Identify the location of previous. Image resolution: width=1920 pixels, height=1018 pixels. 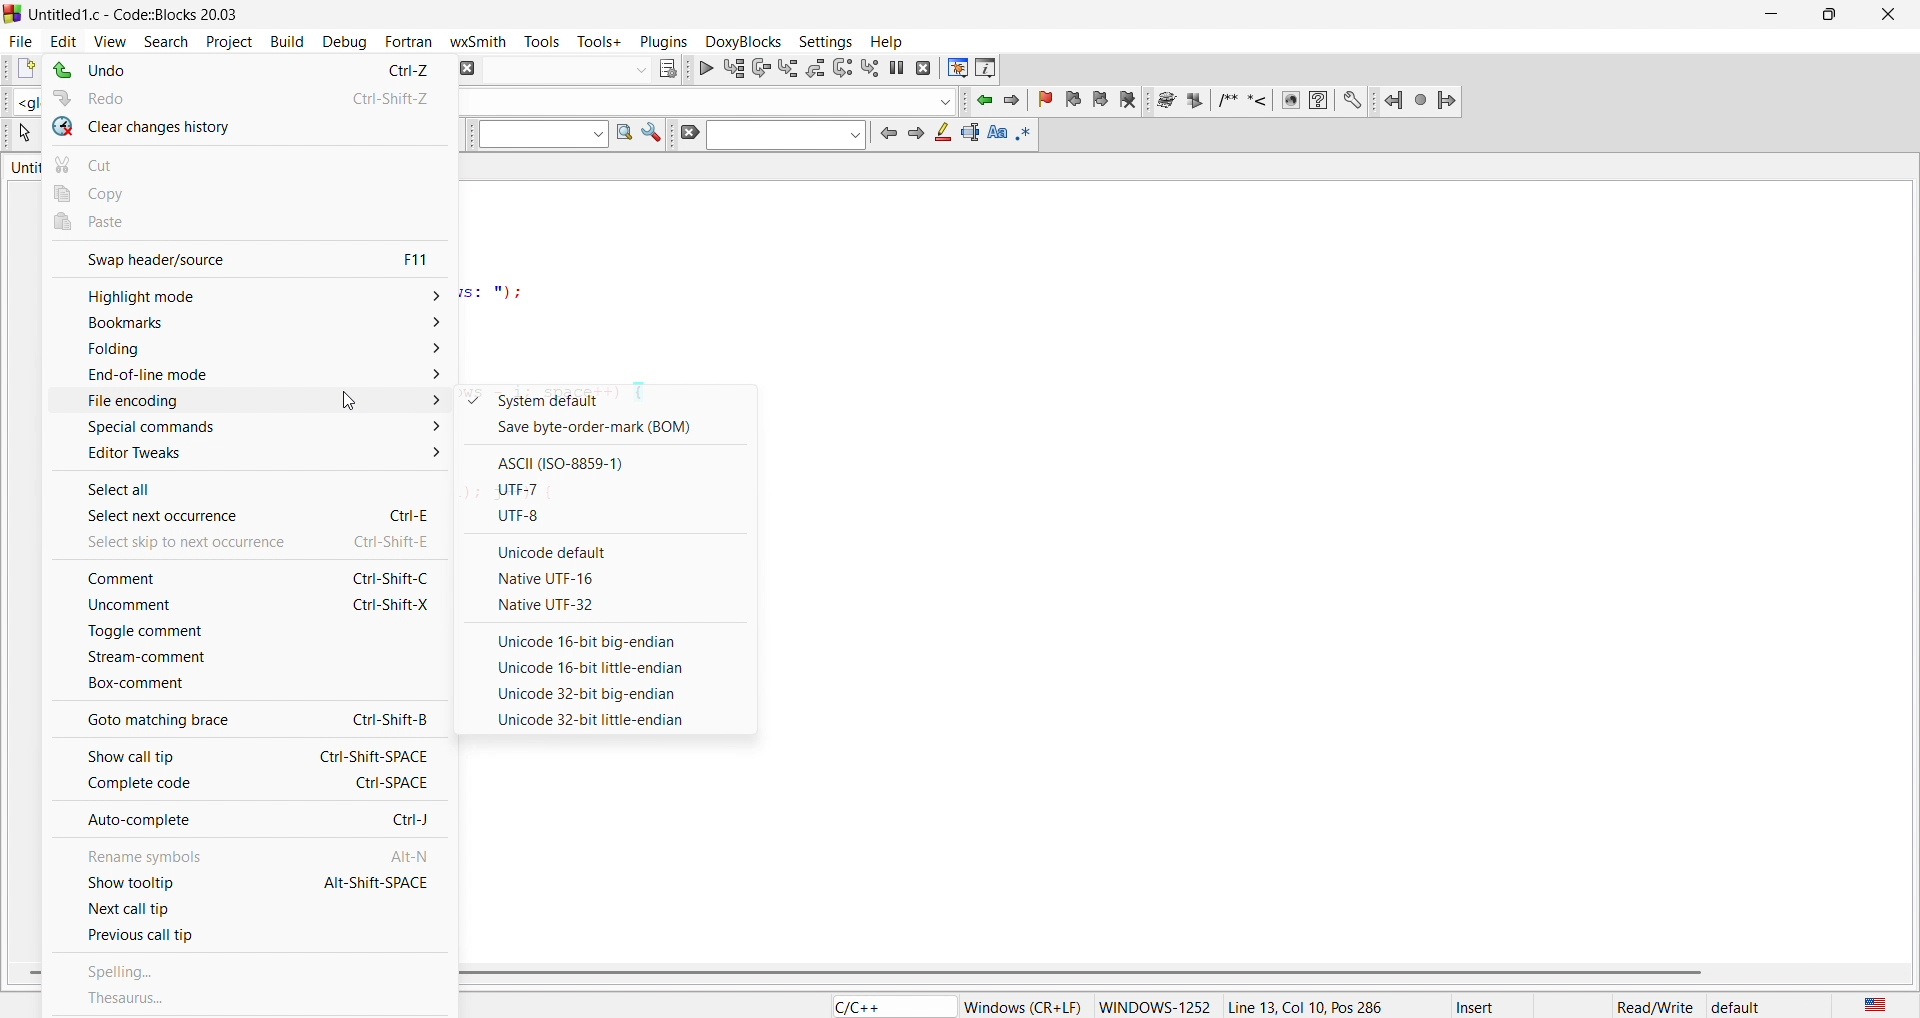
(887, 133).